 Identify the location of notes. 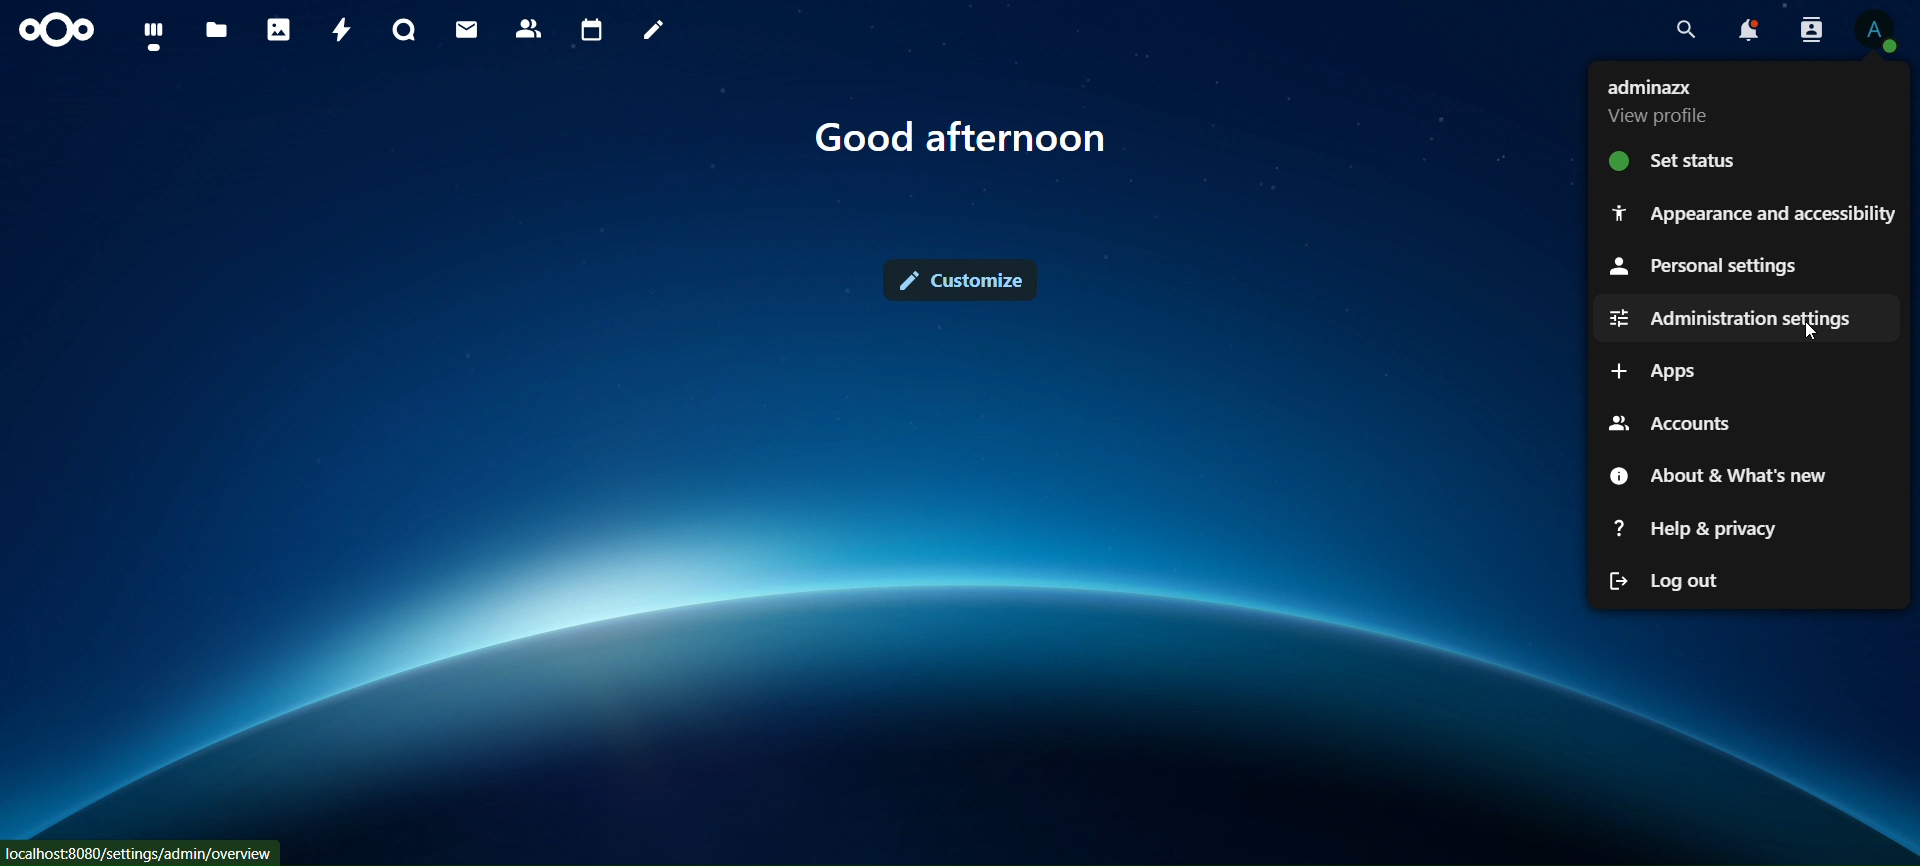
(654, 31).